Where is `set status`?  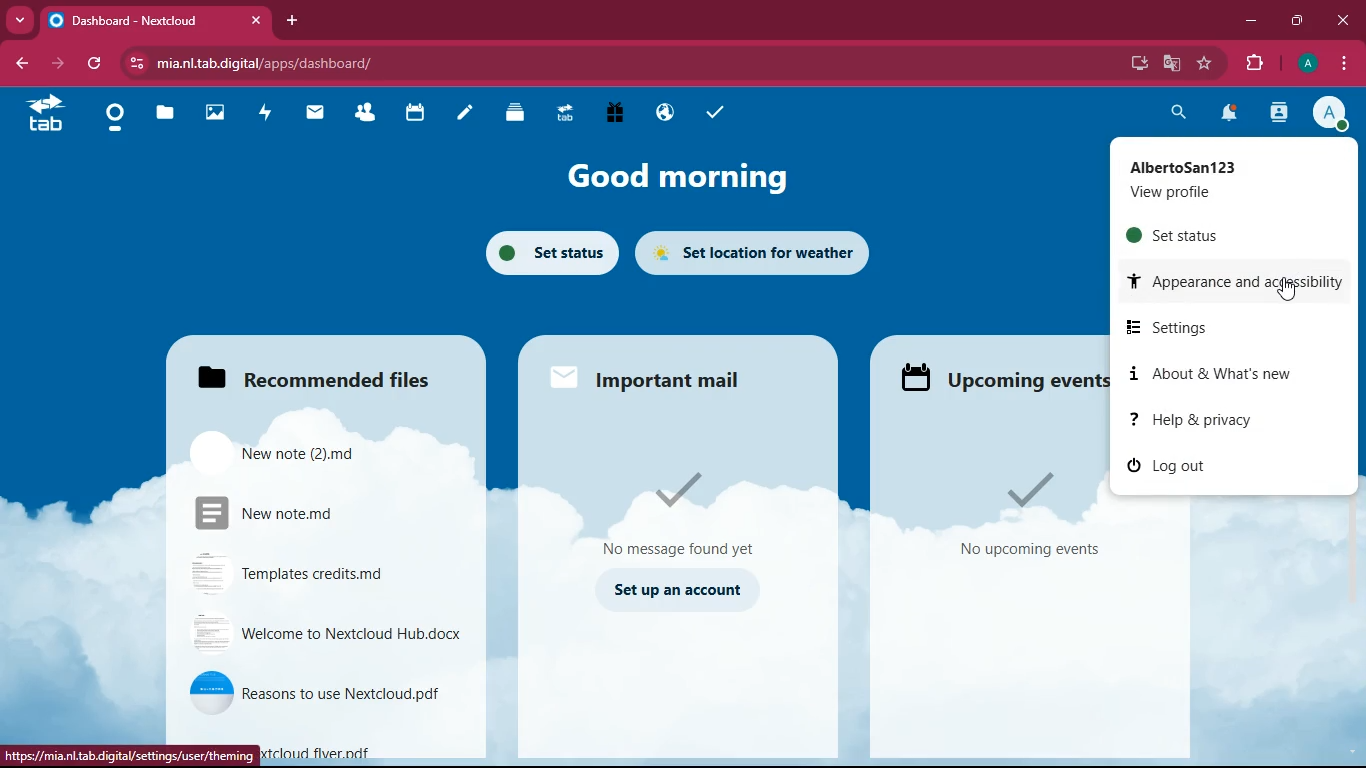
set status is located at coordinates (1211, 235).